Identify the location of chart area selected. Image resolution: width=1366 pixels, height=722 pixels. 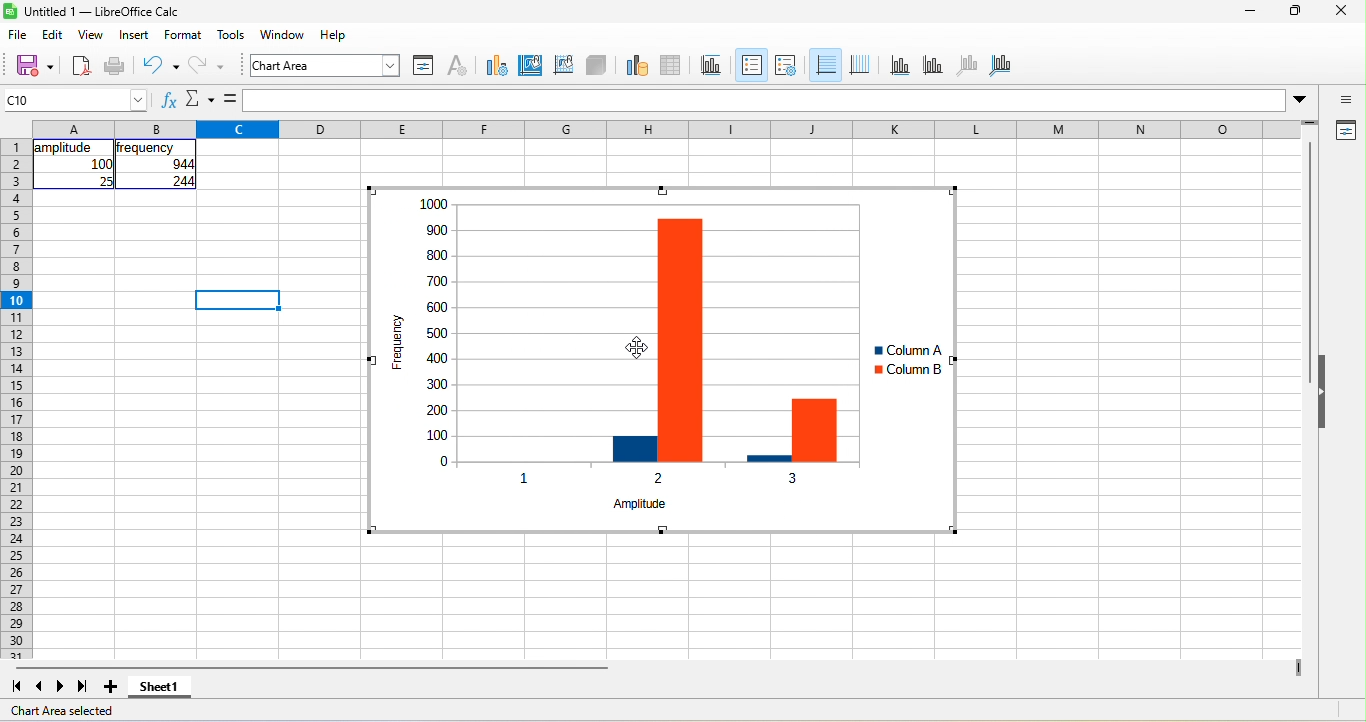
(62, 711).